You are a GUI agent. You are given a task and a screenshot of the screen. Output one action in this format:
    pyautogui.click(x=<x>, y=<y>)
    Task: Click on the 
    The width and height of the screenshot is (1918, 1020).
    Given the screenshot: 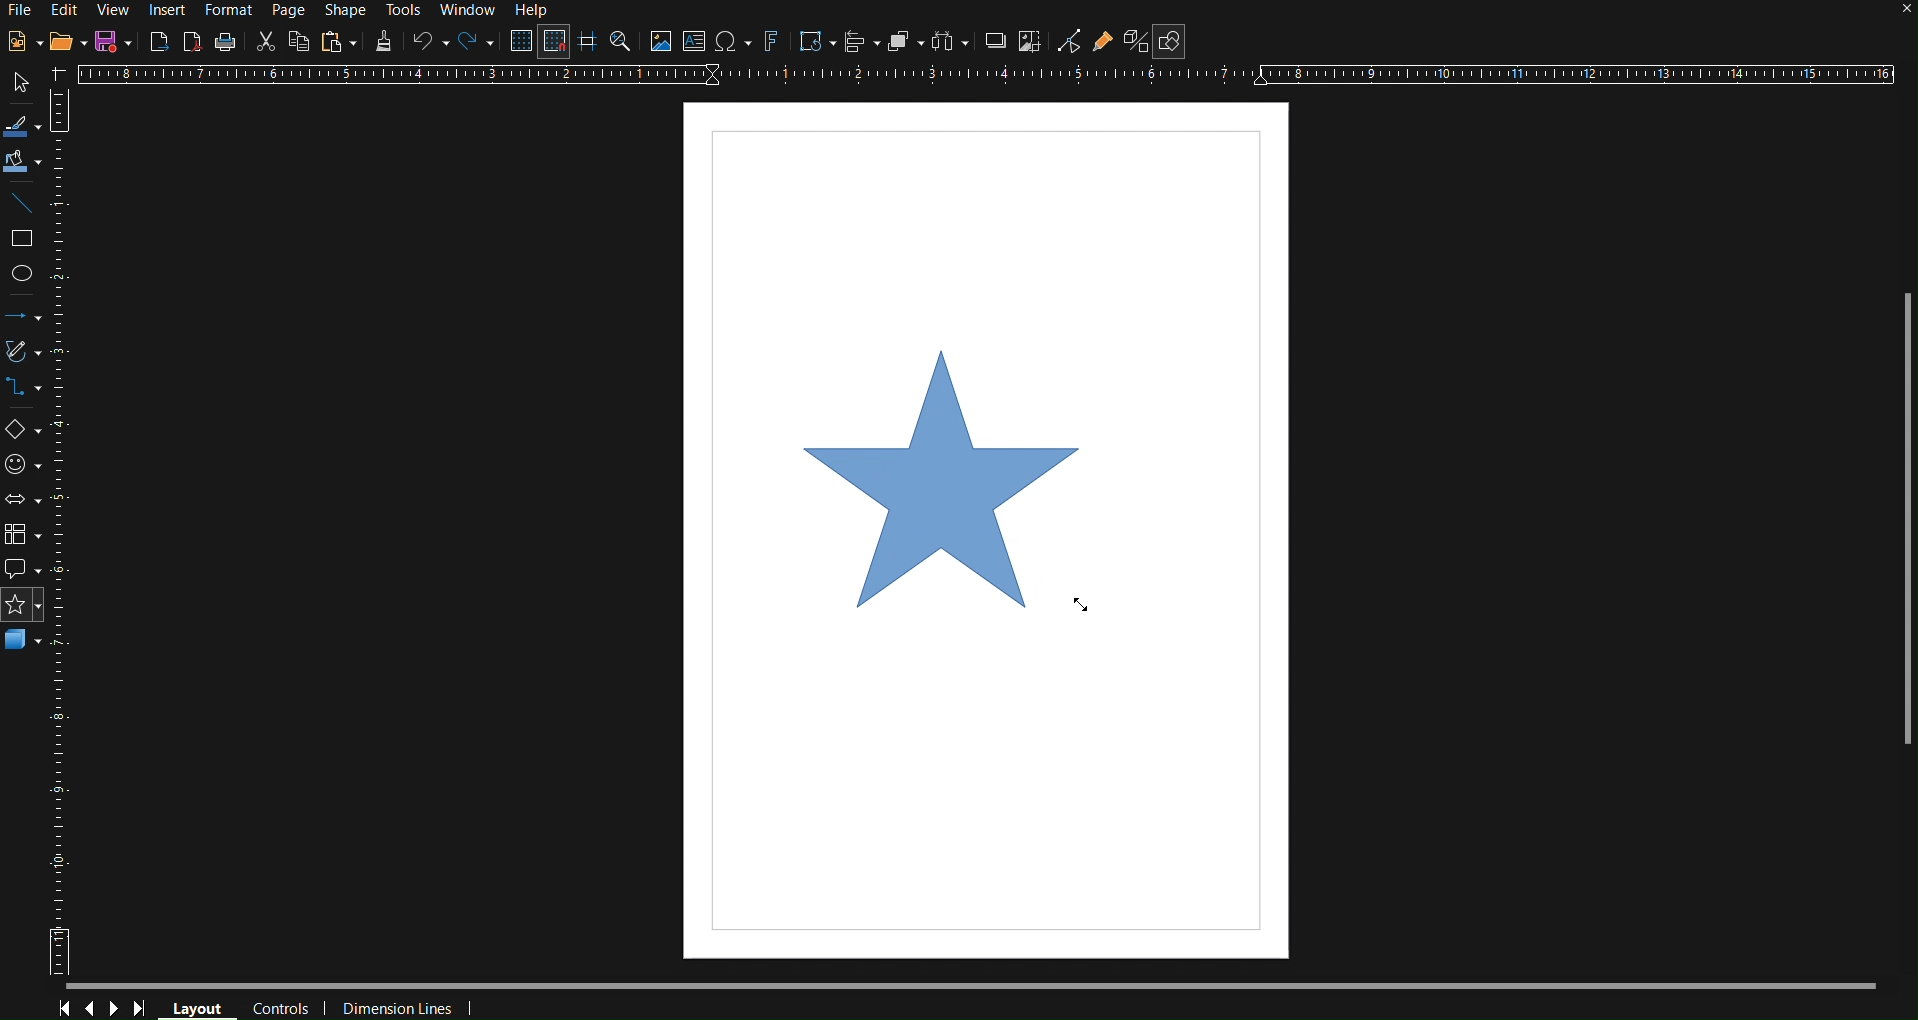 What is the action you would take?
    pyautogui.click(x=22, y=84)
    